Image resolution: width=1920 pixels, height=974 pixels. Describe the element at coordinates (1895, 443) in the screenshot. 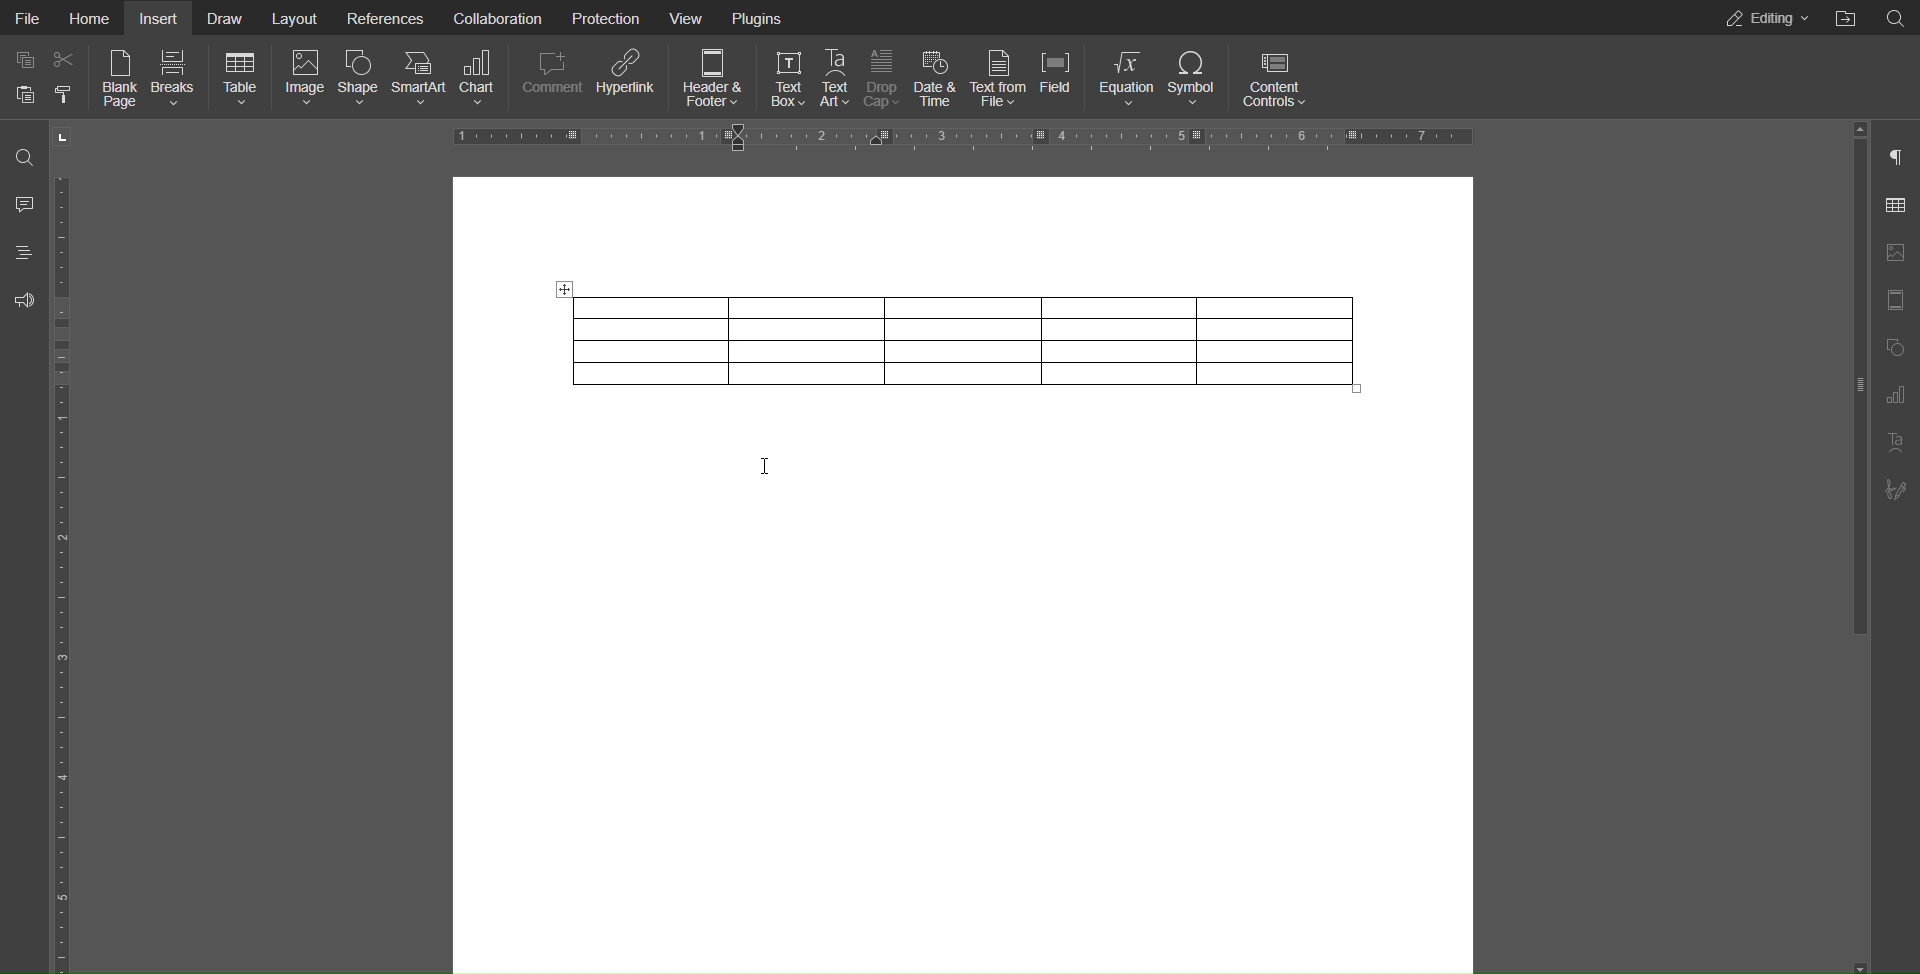

I see `Text Art` at that location.